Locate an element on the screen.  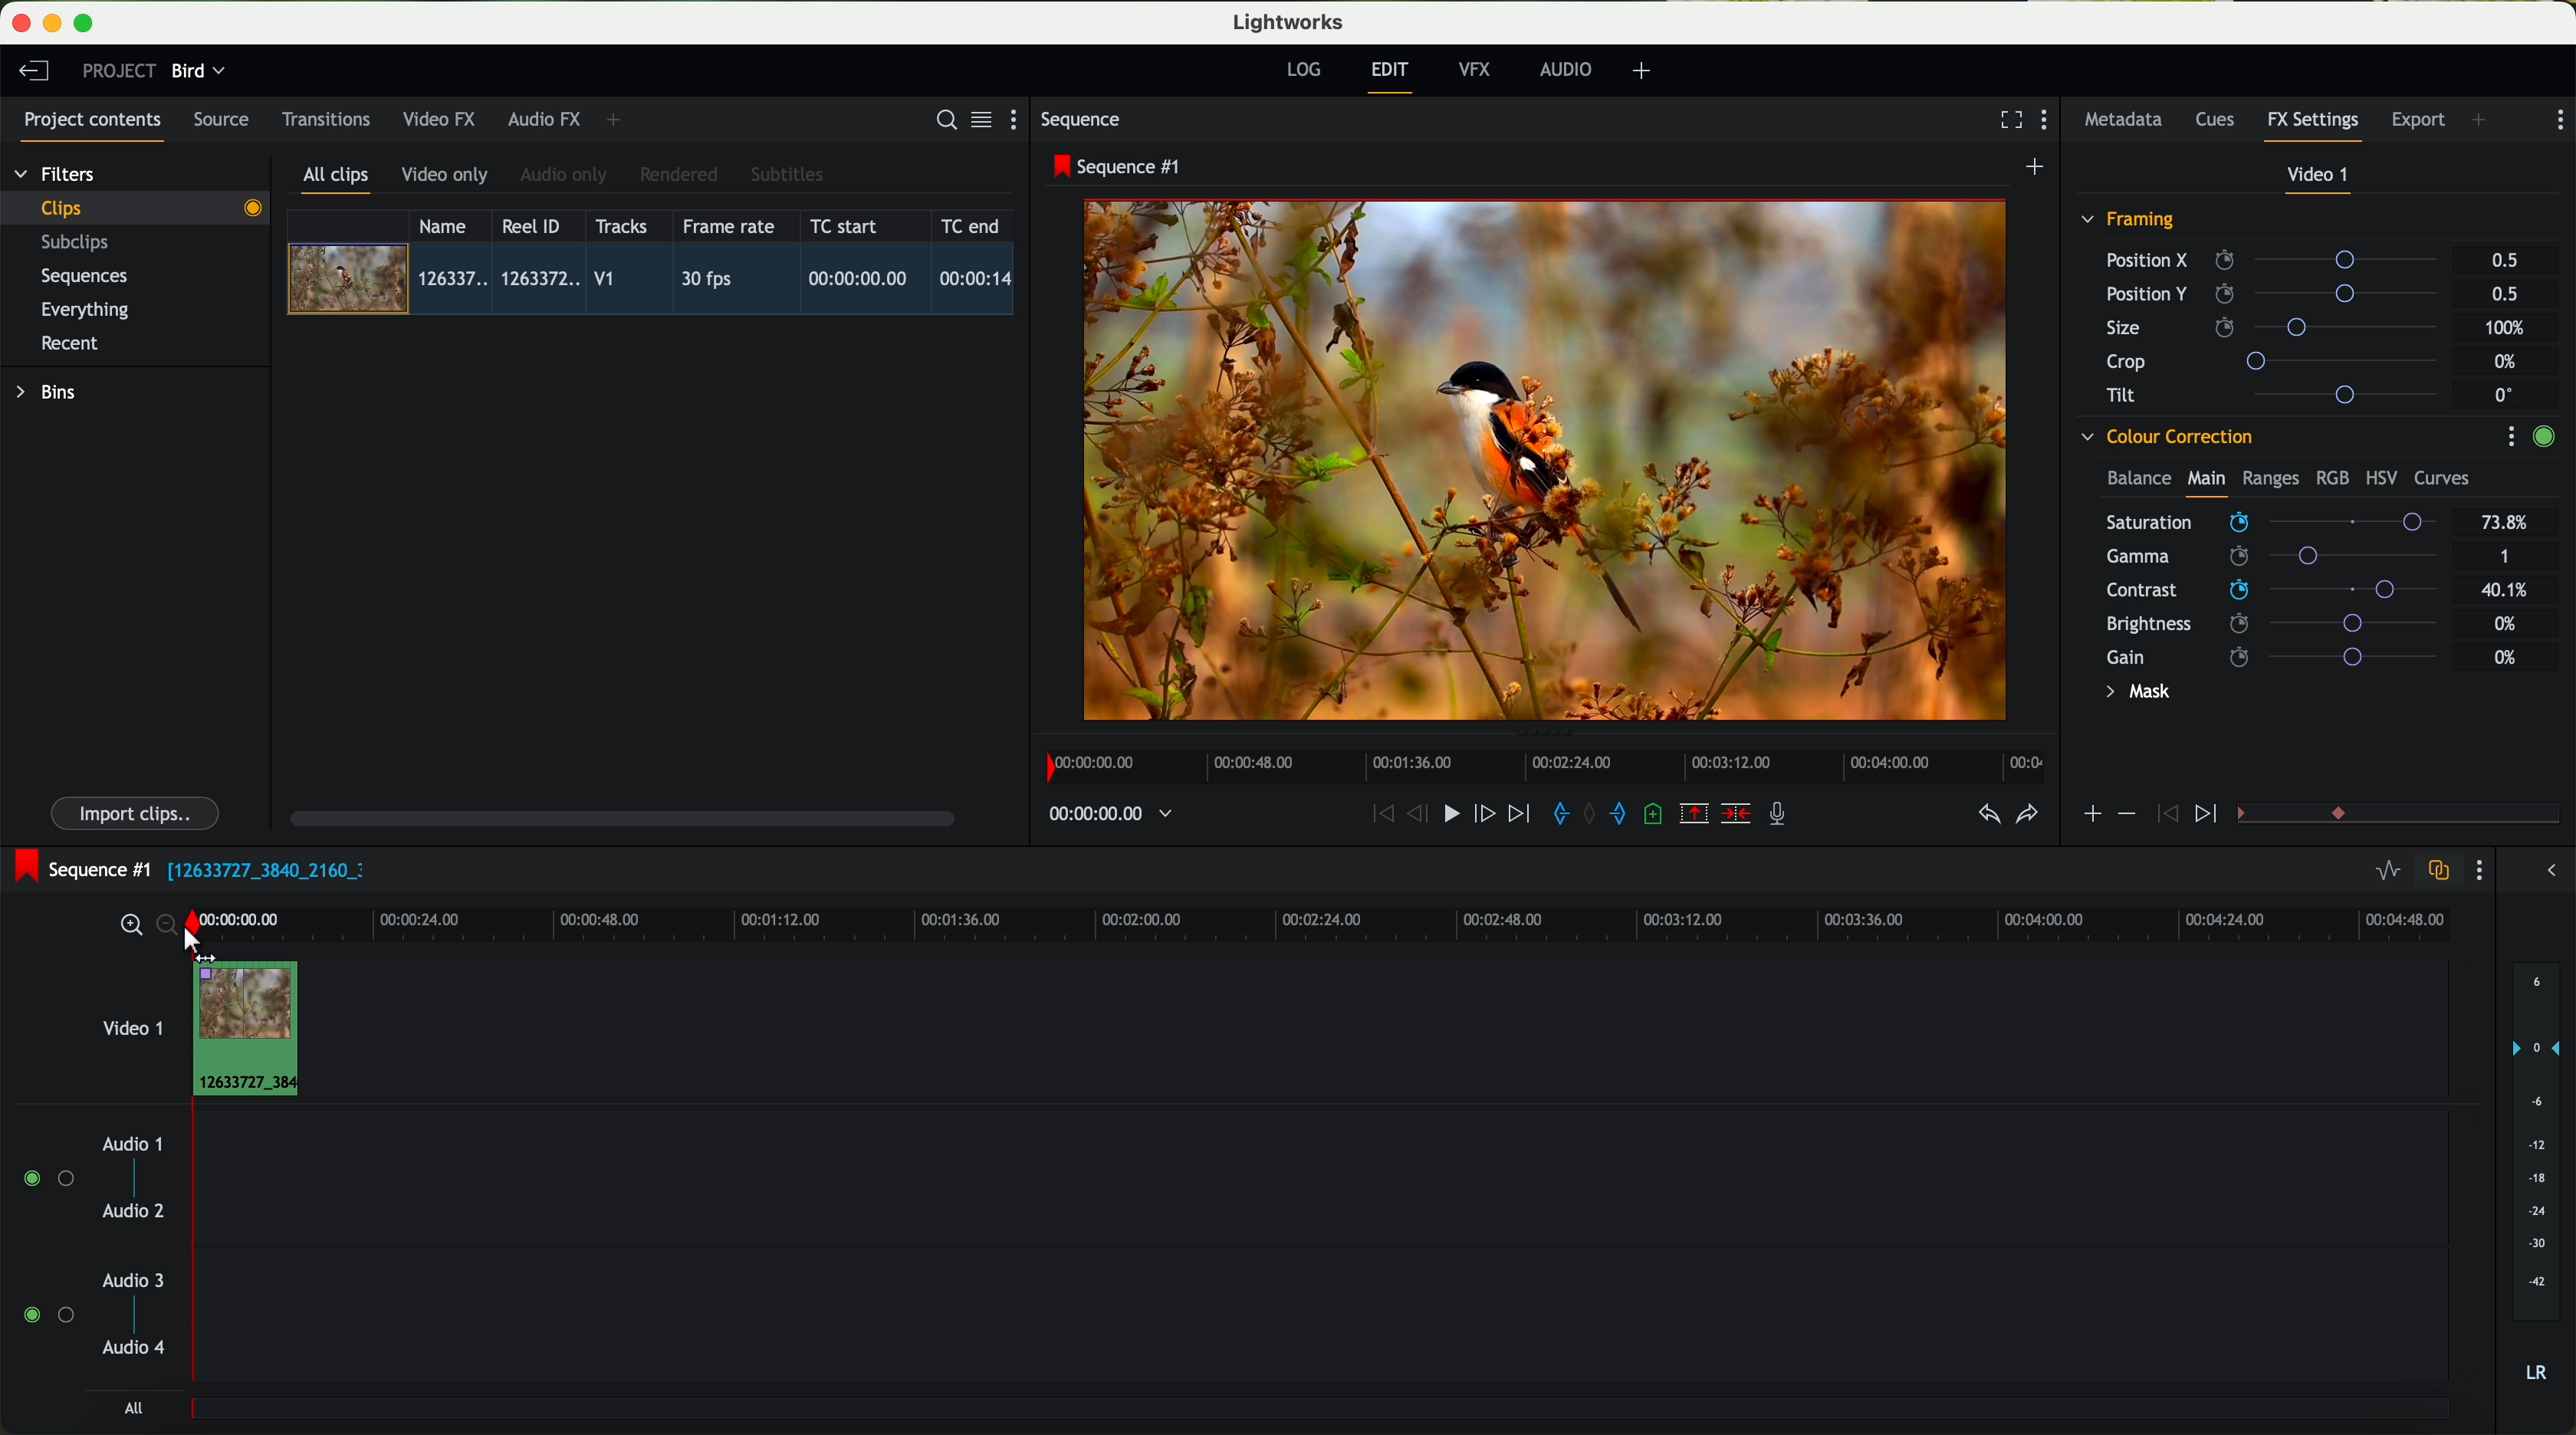
0.5 is located at coordinates (2505, 261).